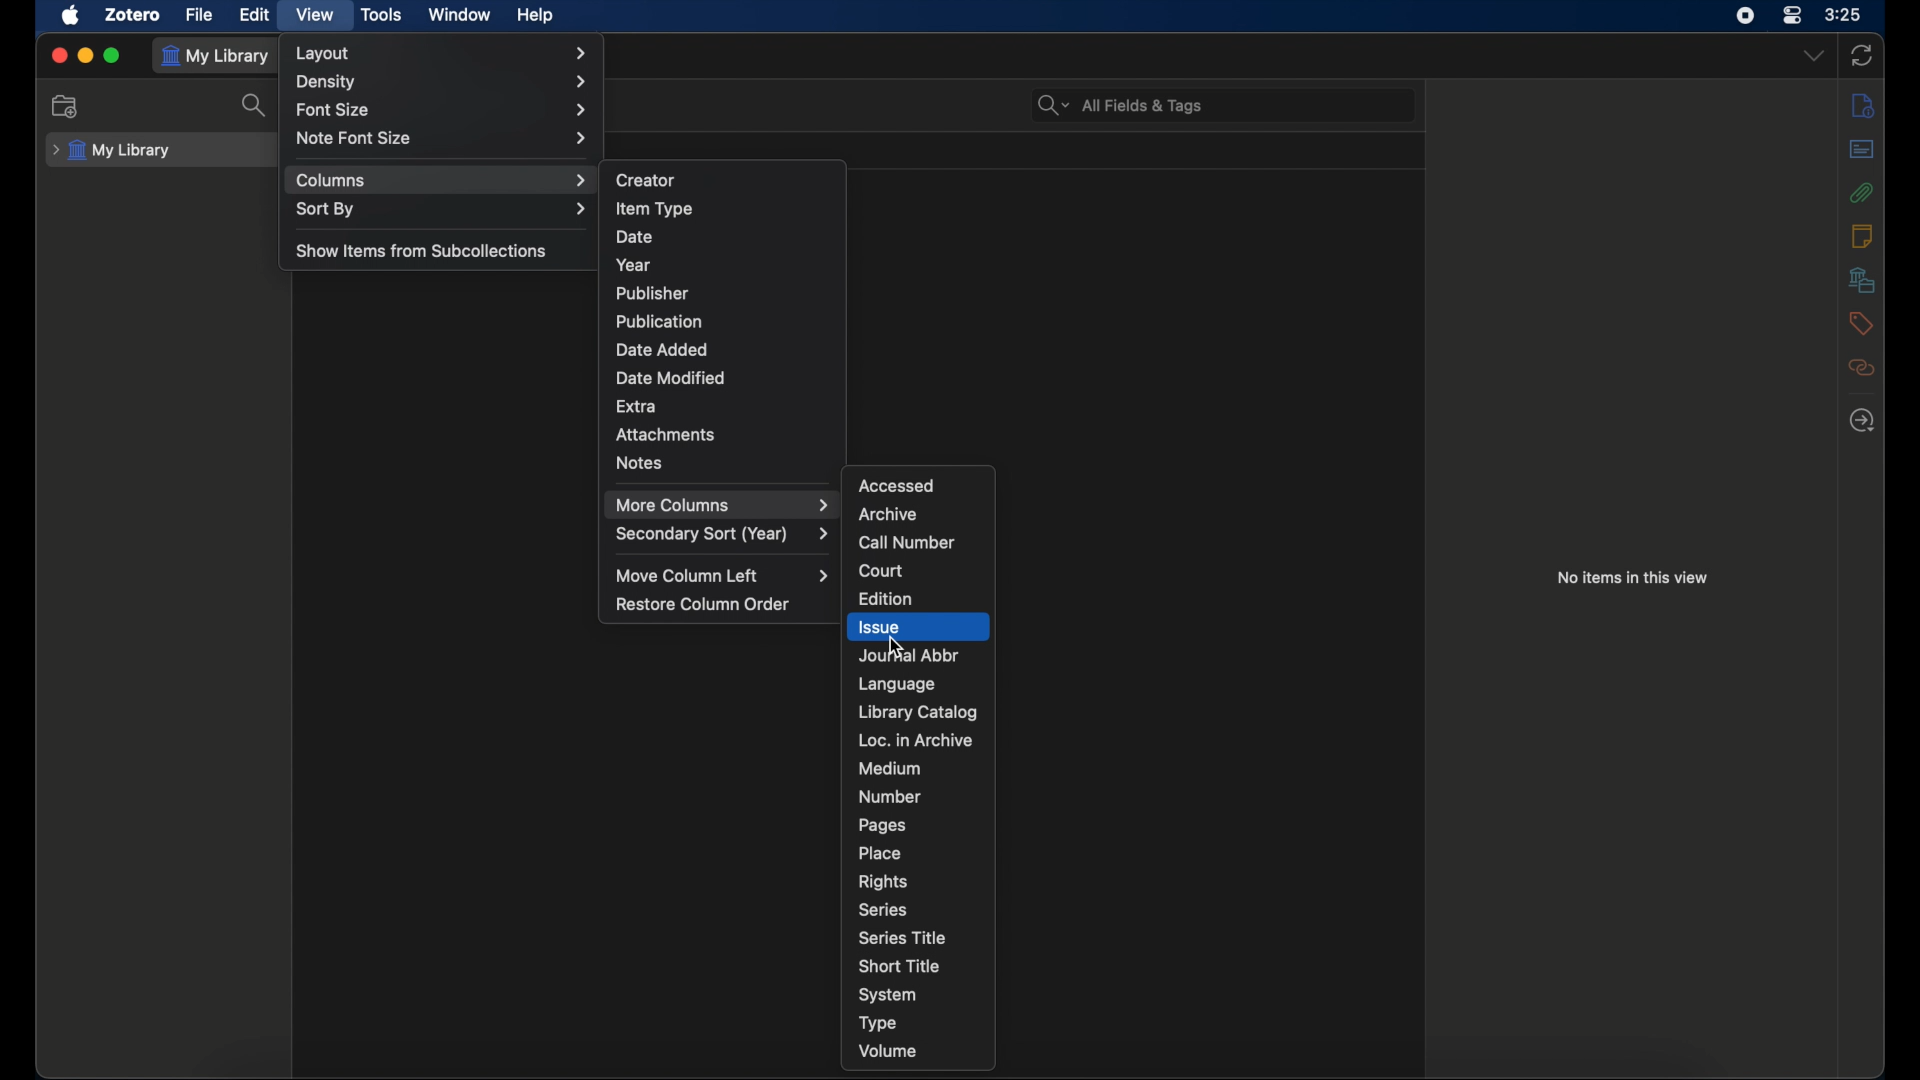 Image resolution: width=1920 pixels, height=1080 pixels. Describe the element at coordinates (1814, 56) in the screenshot. I see `dropdown` at that location.